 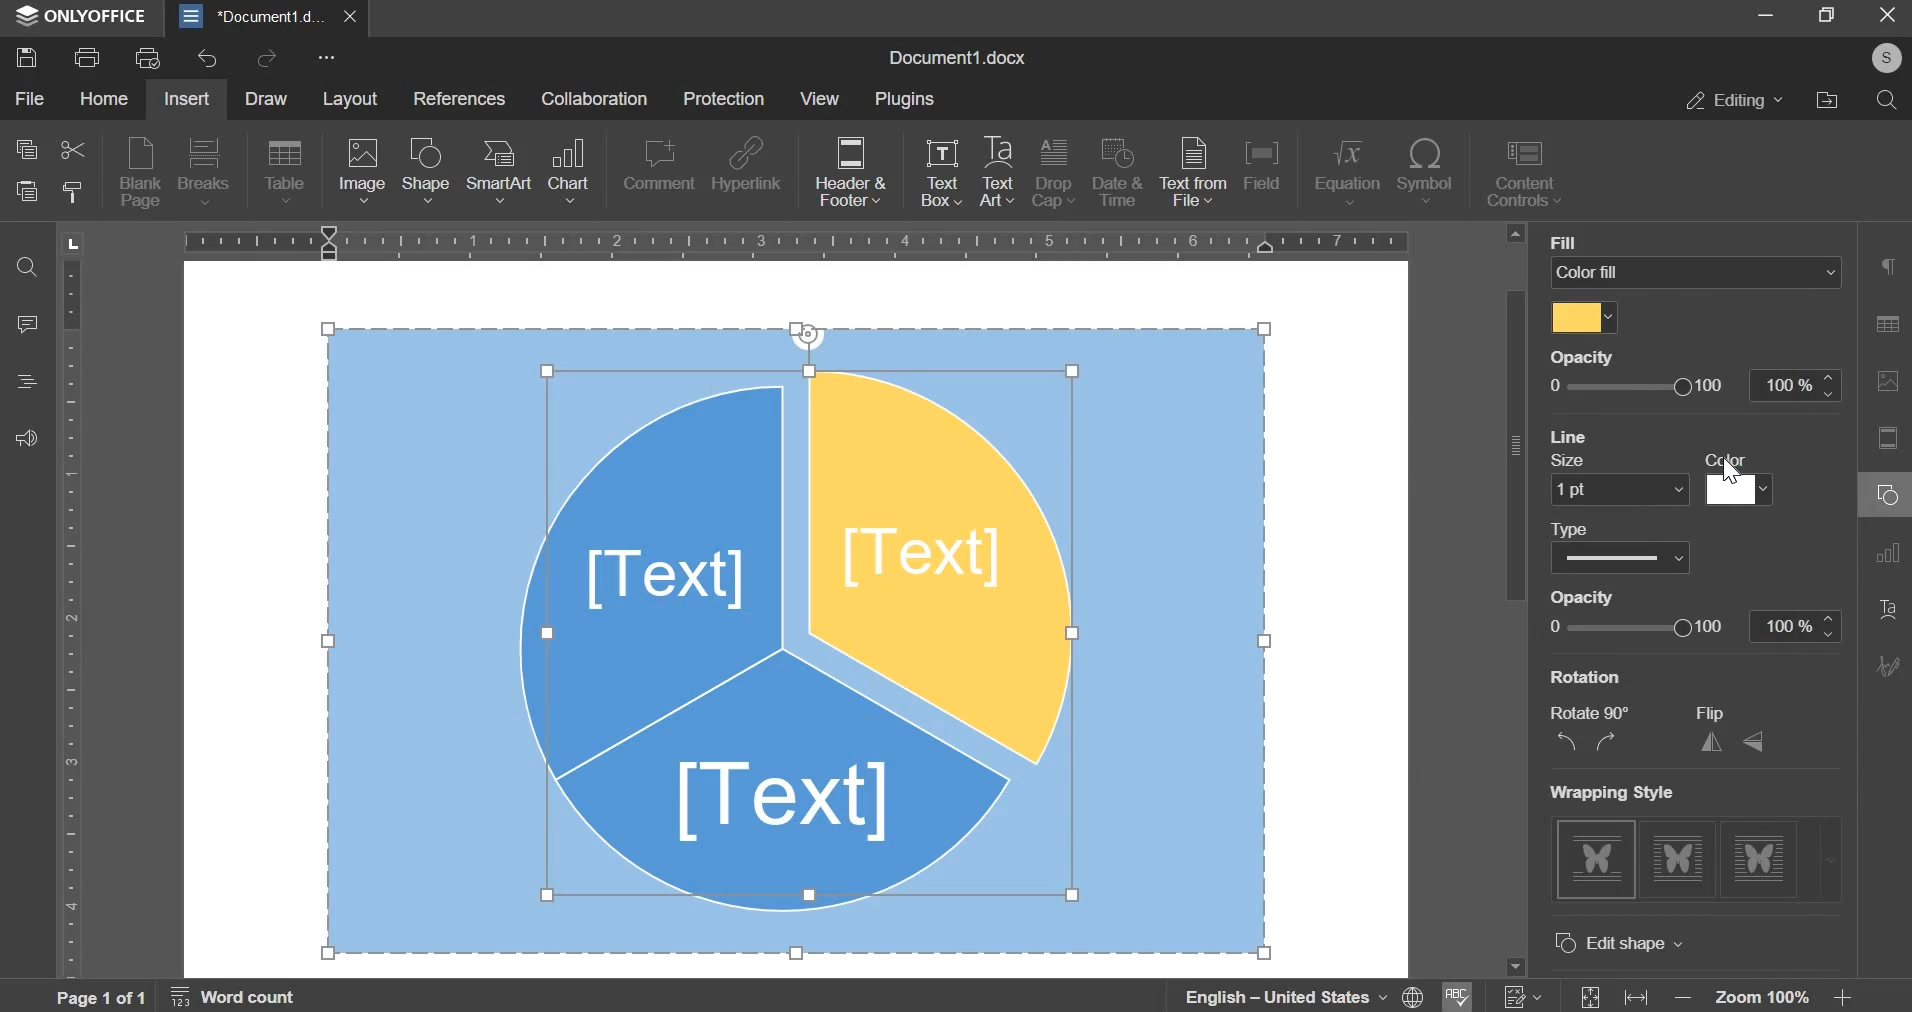 What do you see at coordinates (1193, 172) in the screenshot?
I see `text from file` at bounding box center [1193, 172].